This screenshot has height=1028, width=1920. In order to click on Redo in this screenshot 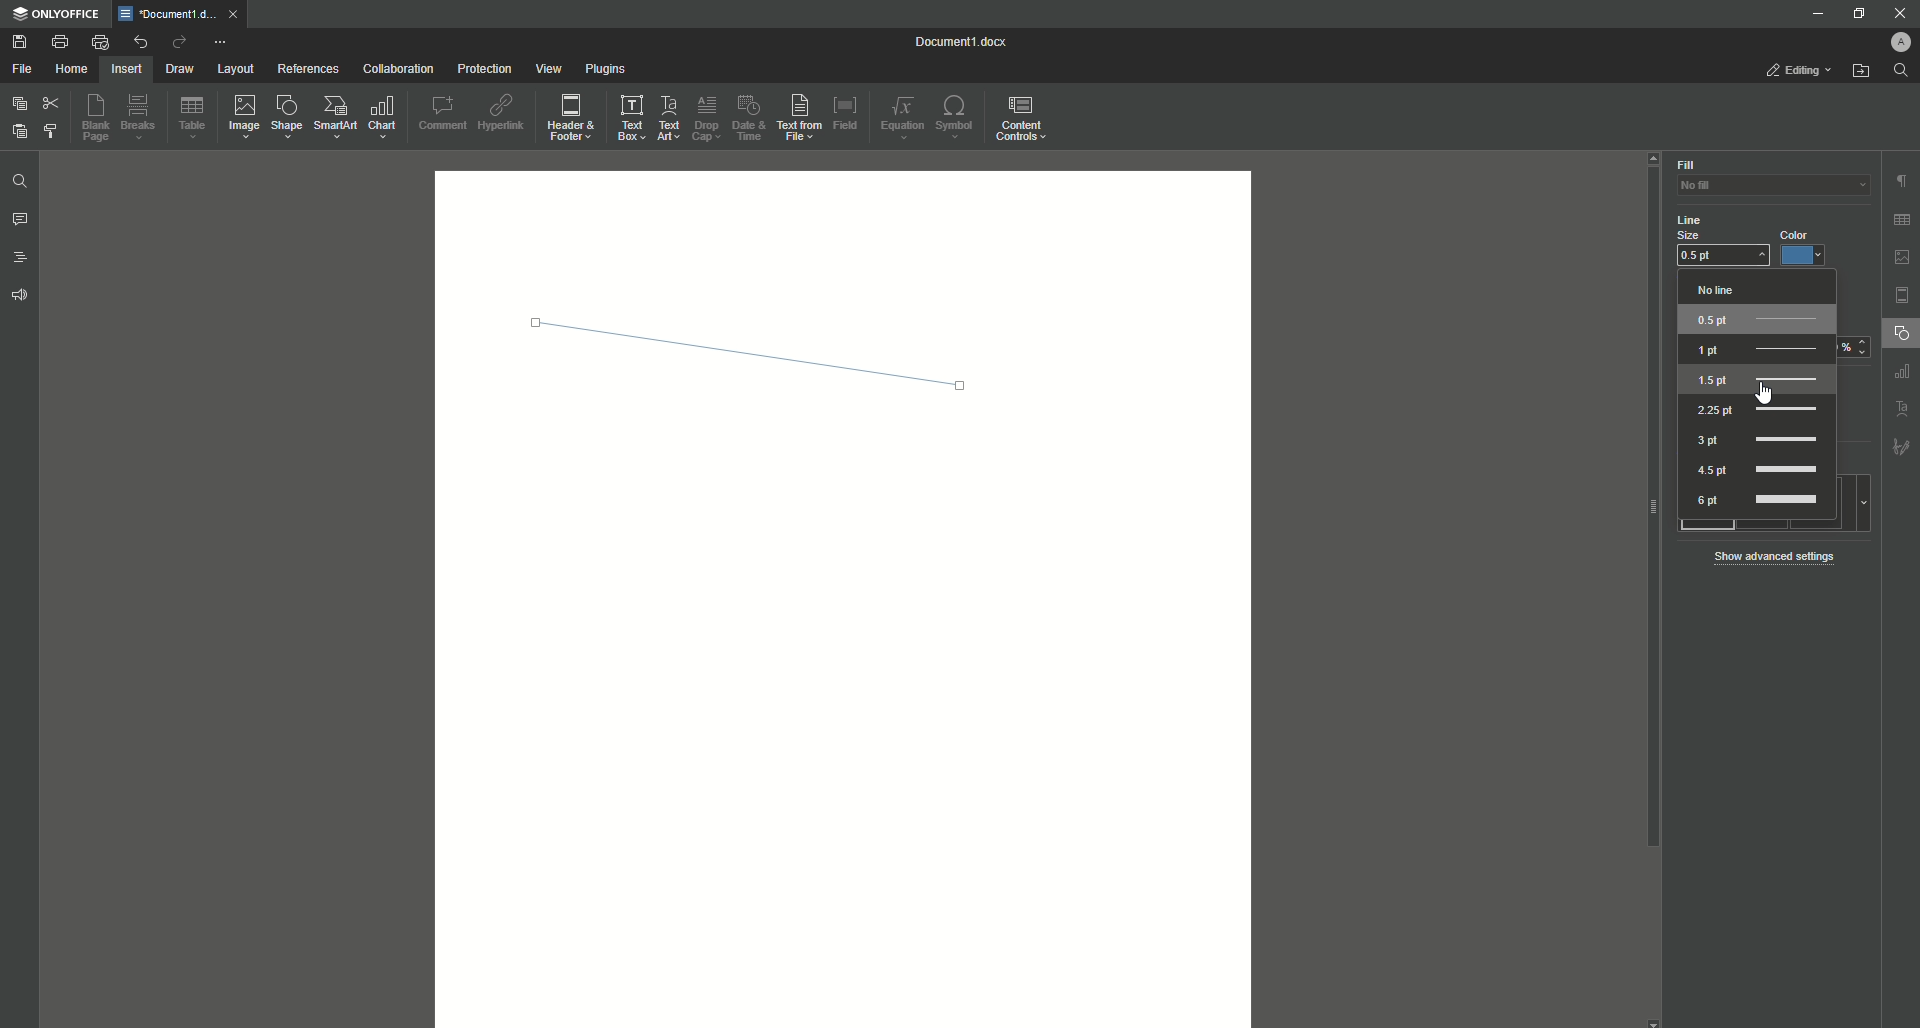, I will do `click(177, 43)`.